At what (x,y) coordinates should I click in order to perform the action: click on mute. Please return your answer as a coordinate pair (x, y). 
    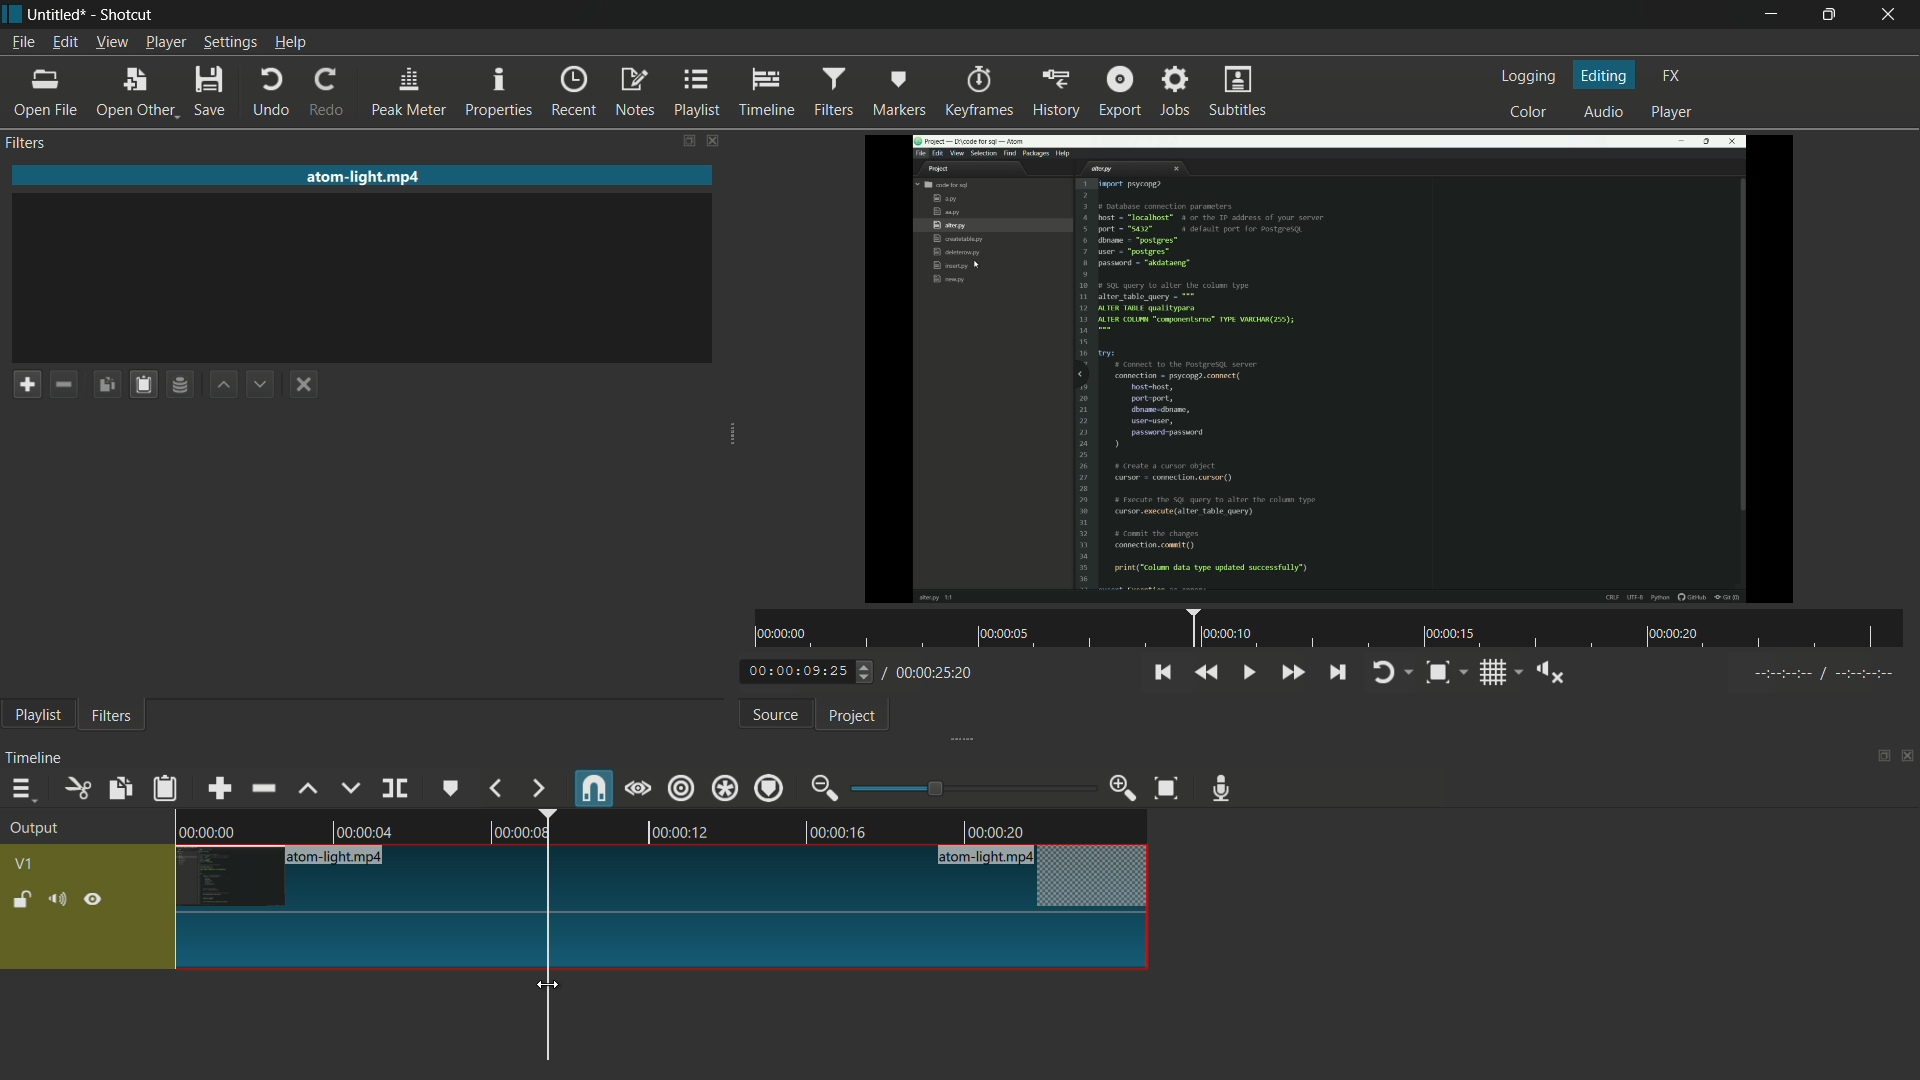
    Looking at the image, I should click on (56, 898).